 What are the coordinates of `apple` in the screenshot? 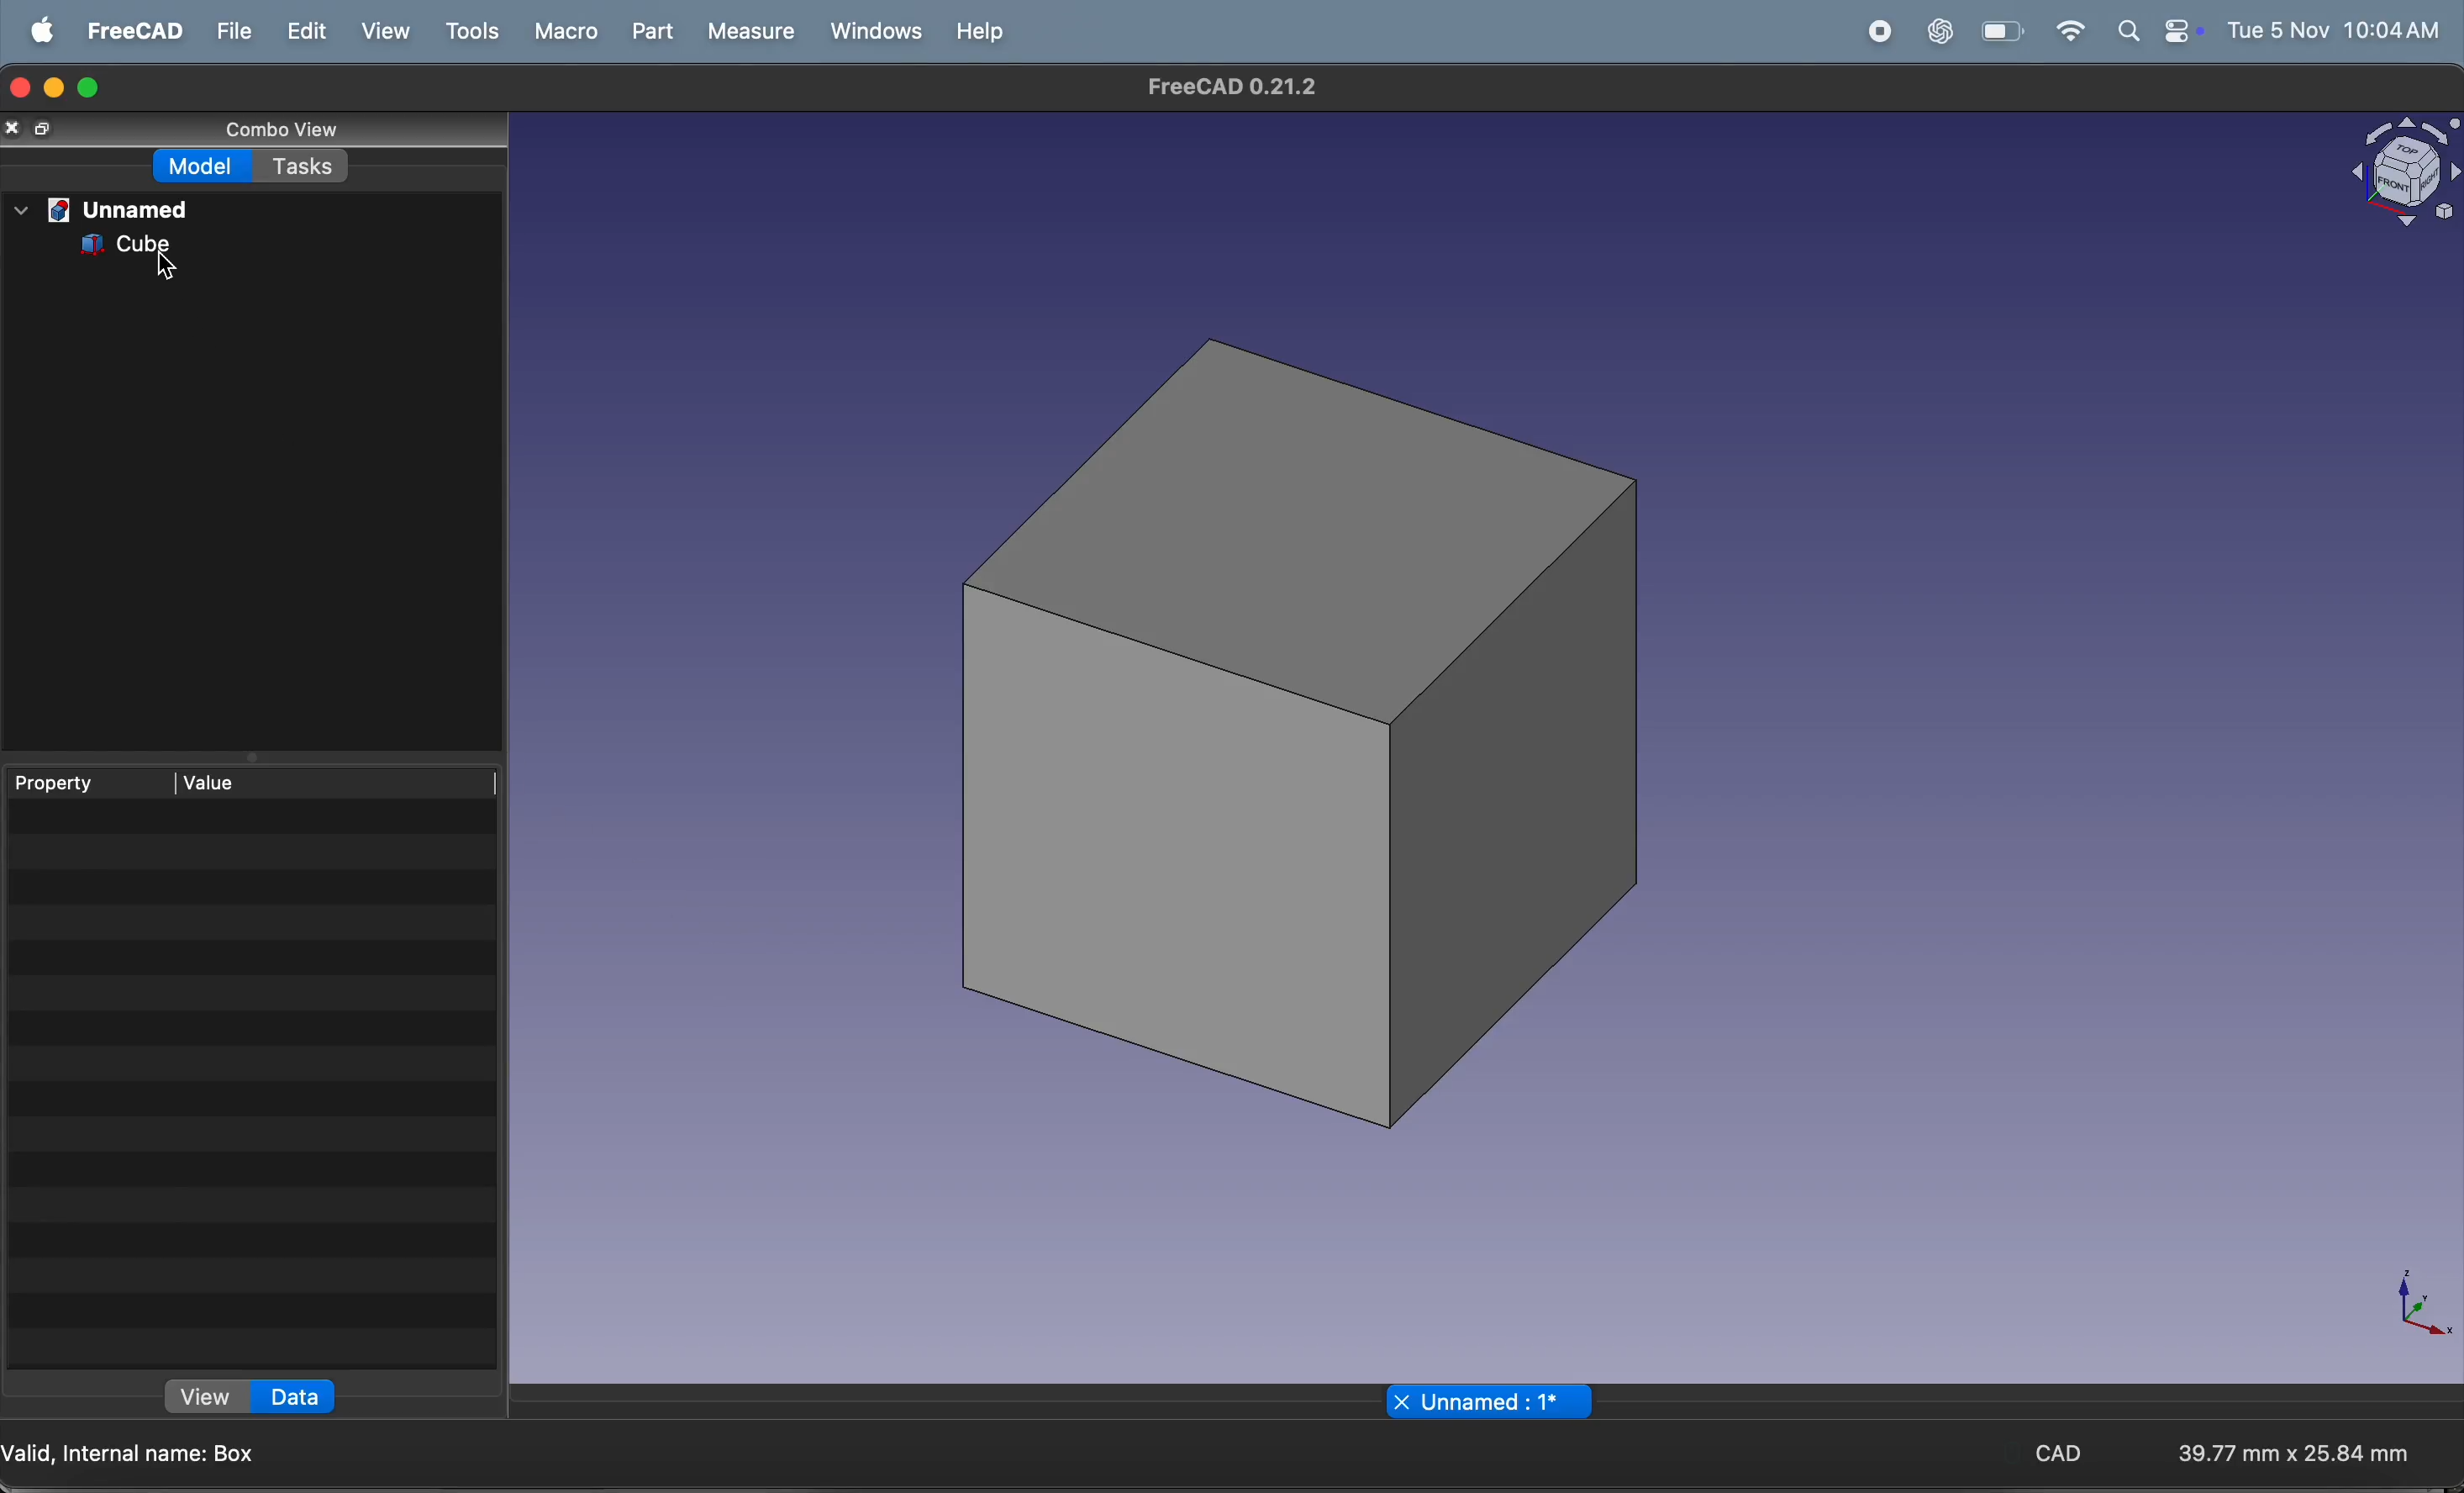 It's located at (37, 30).